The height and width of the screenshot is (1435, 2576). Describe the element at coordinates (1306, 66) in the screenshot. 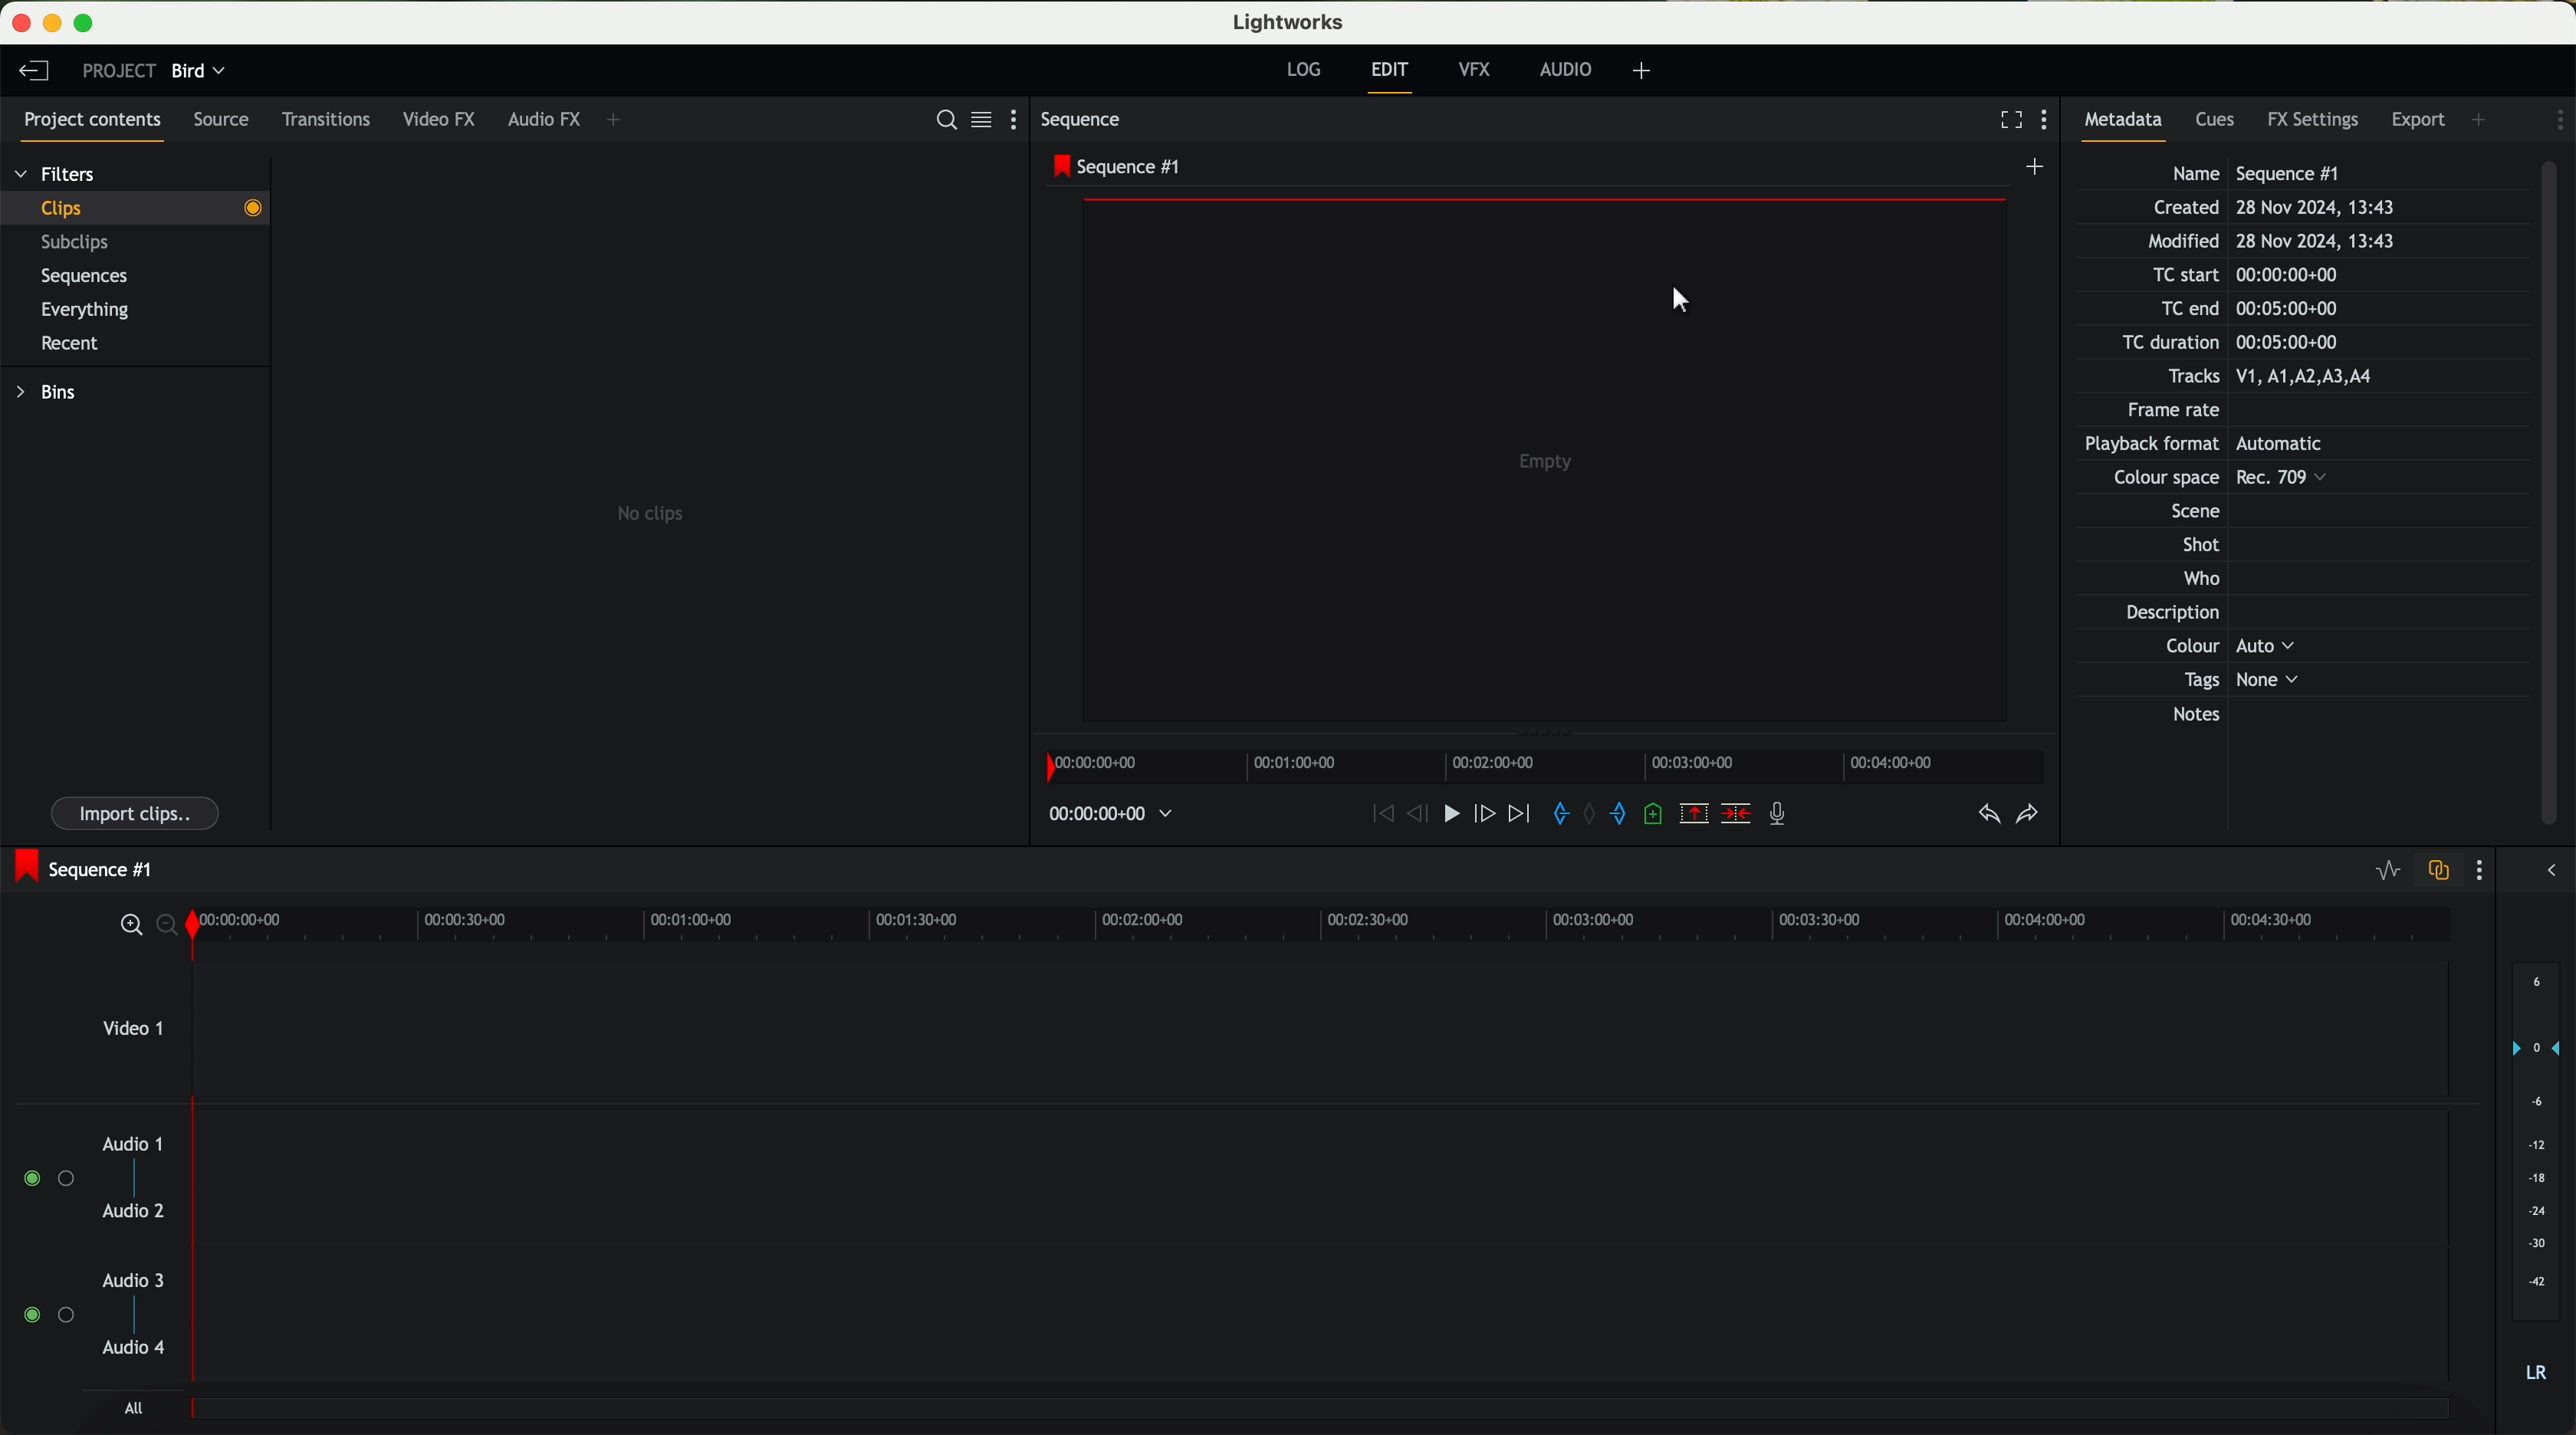

I see `log` at that location.